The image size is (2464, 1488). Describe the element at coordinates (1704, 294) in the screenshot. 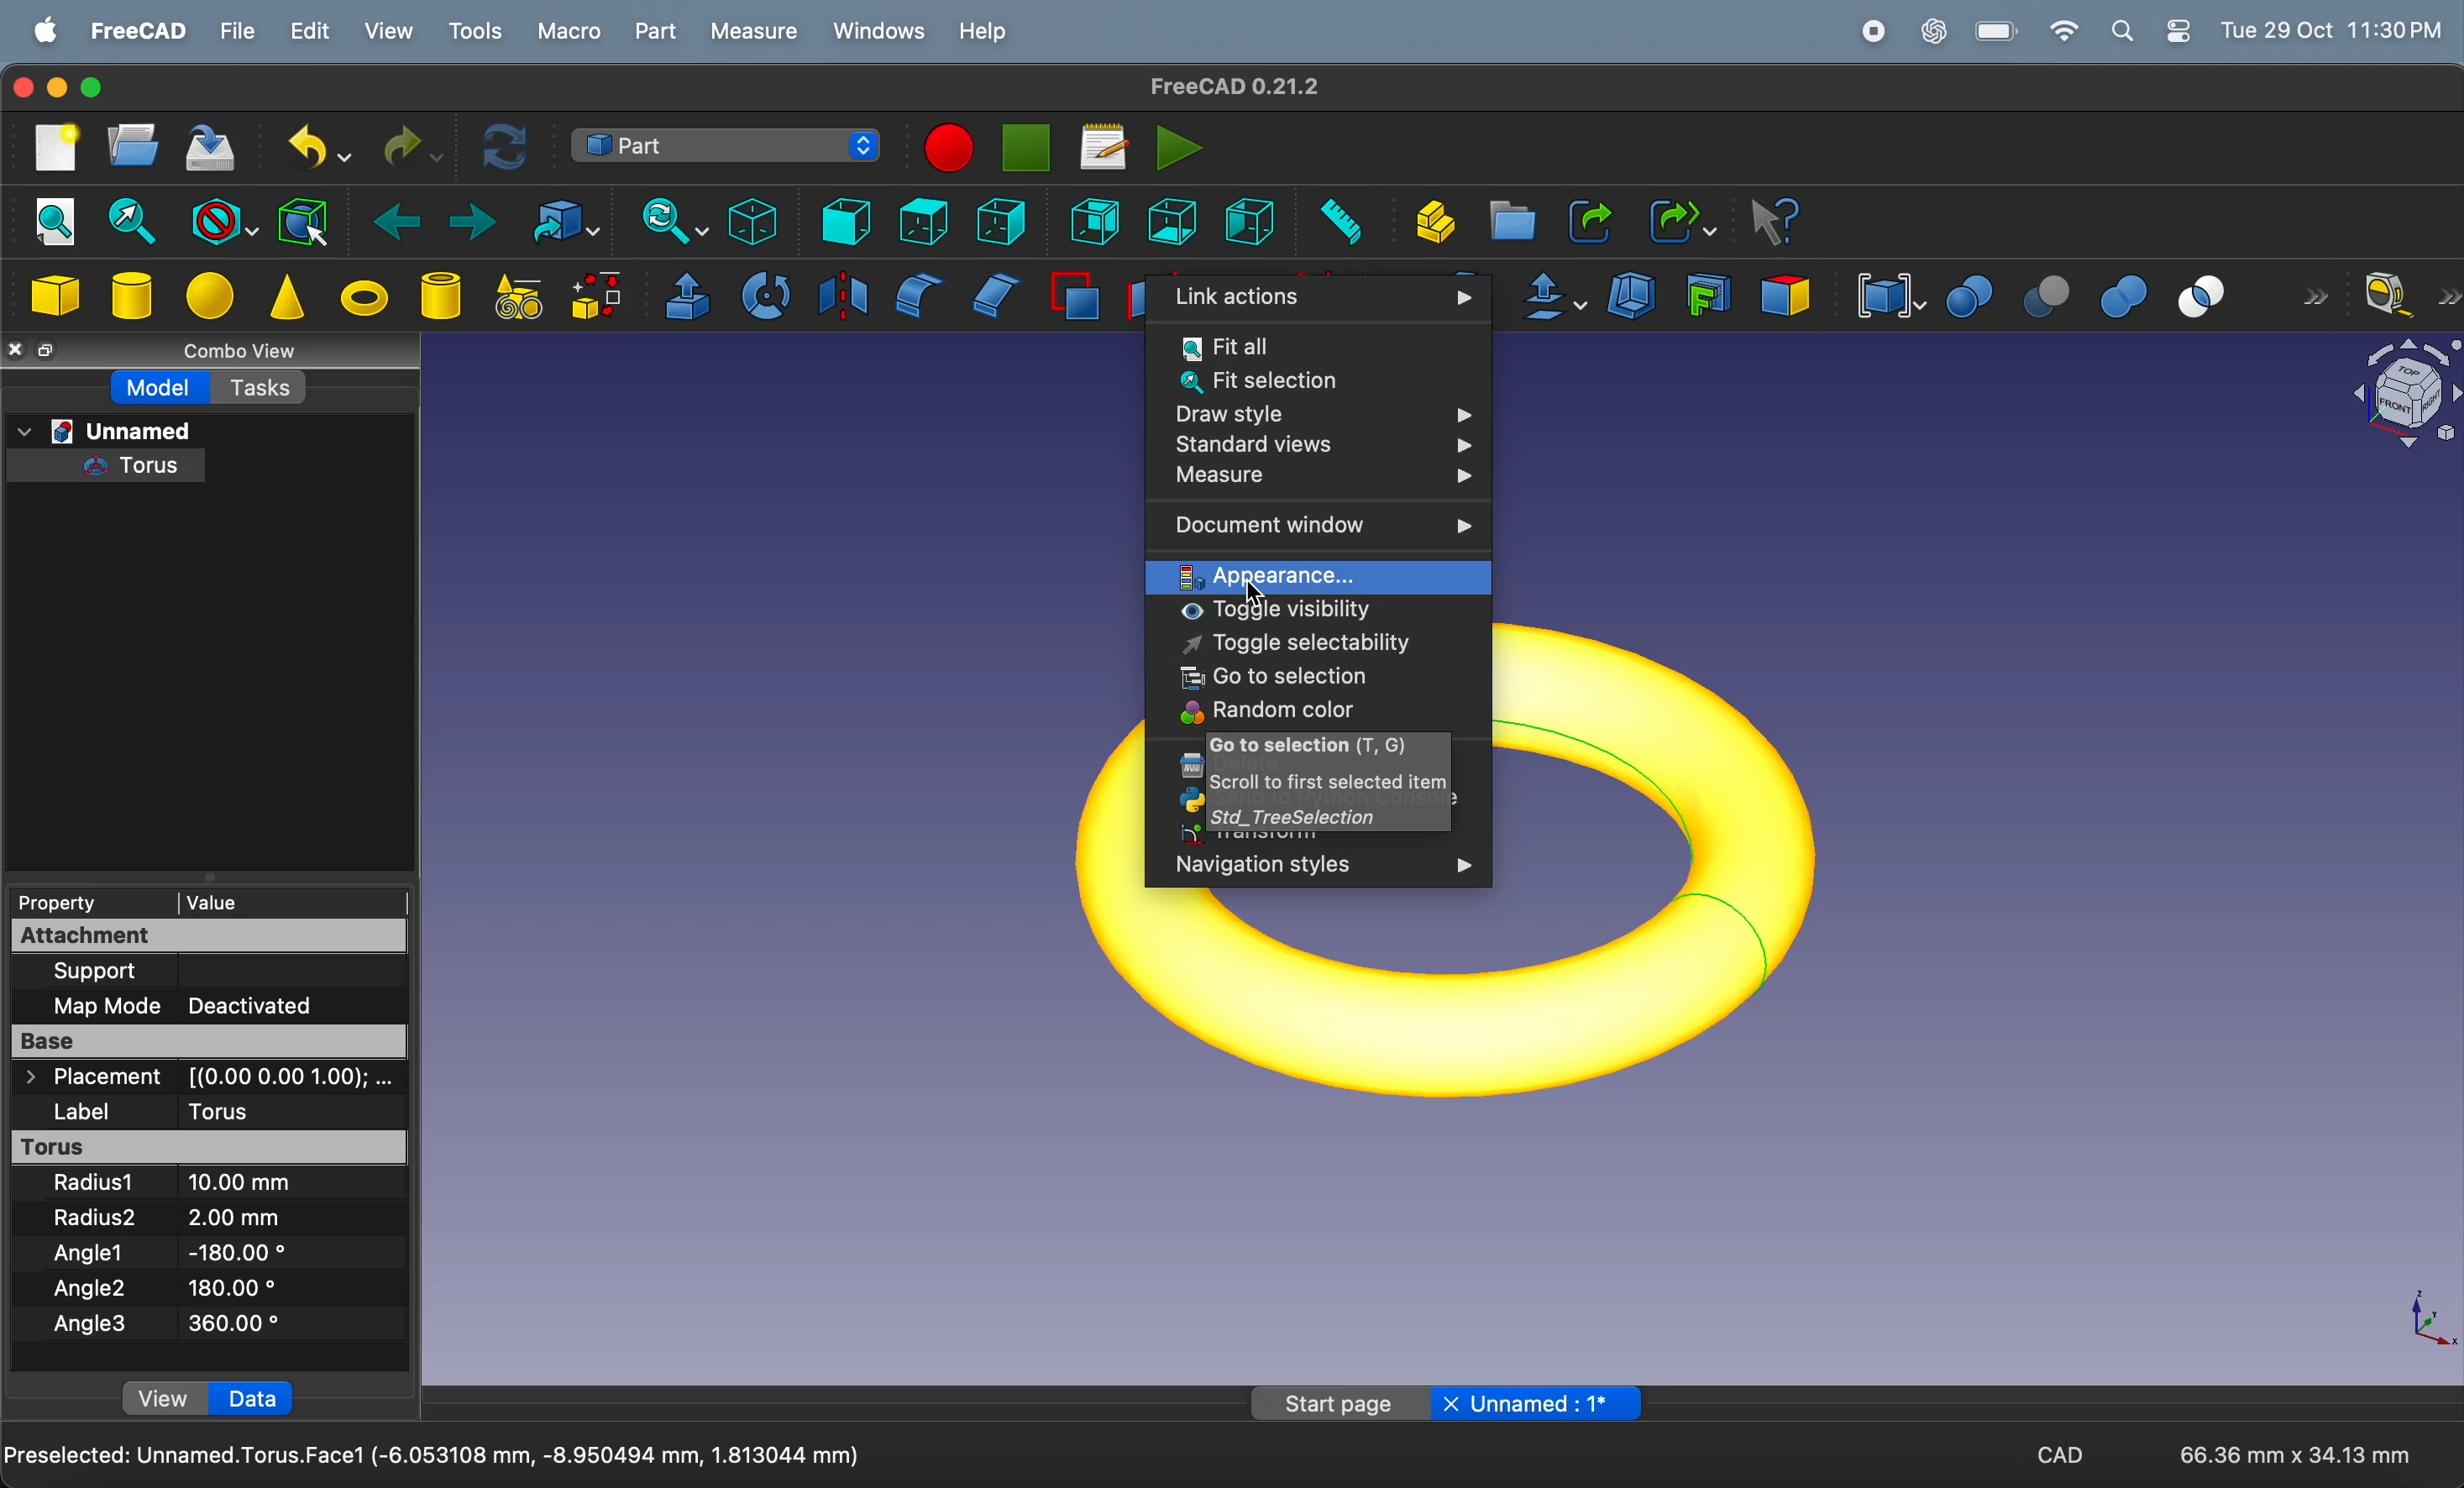

I see `create projection on surface` at that location.